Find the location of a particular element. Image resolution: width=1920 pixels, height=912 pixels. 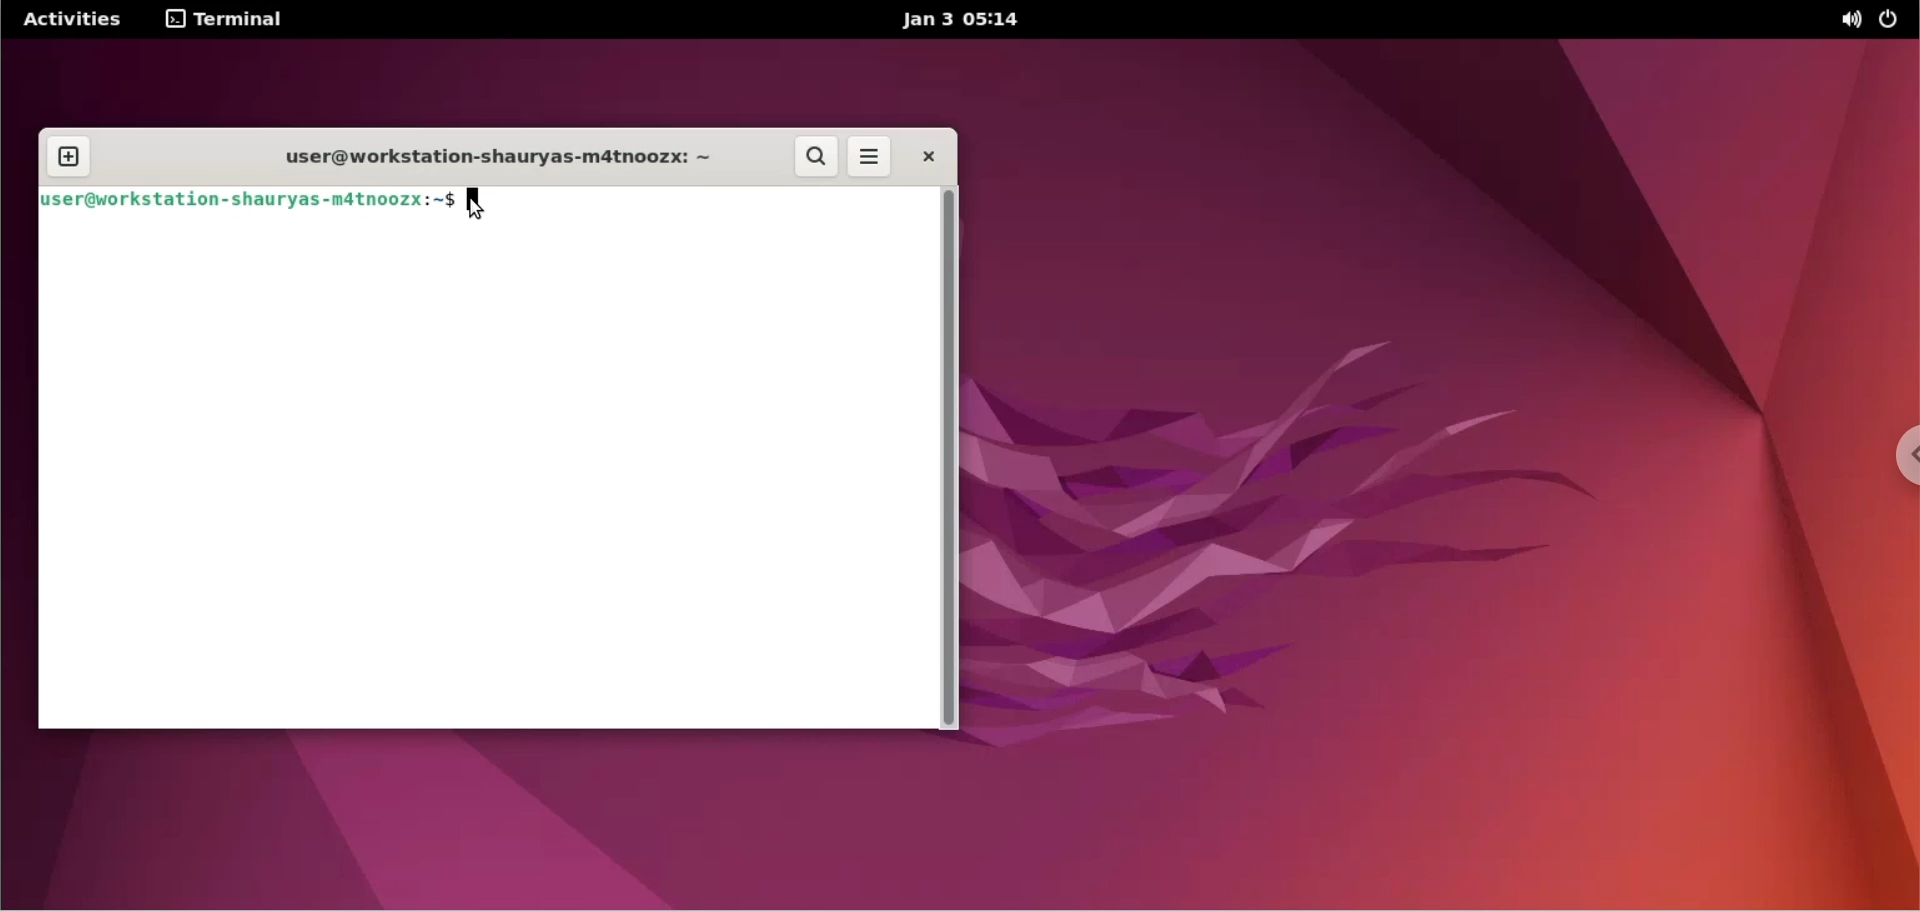

close is located at coordinates (931, 157).